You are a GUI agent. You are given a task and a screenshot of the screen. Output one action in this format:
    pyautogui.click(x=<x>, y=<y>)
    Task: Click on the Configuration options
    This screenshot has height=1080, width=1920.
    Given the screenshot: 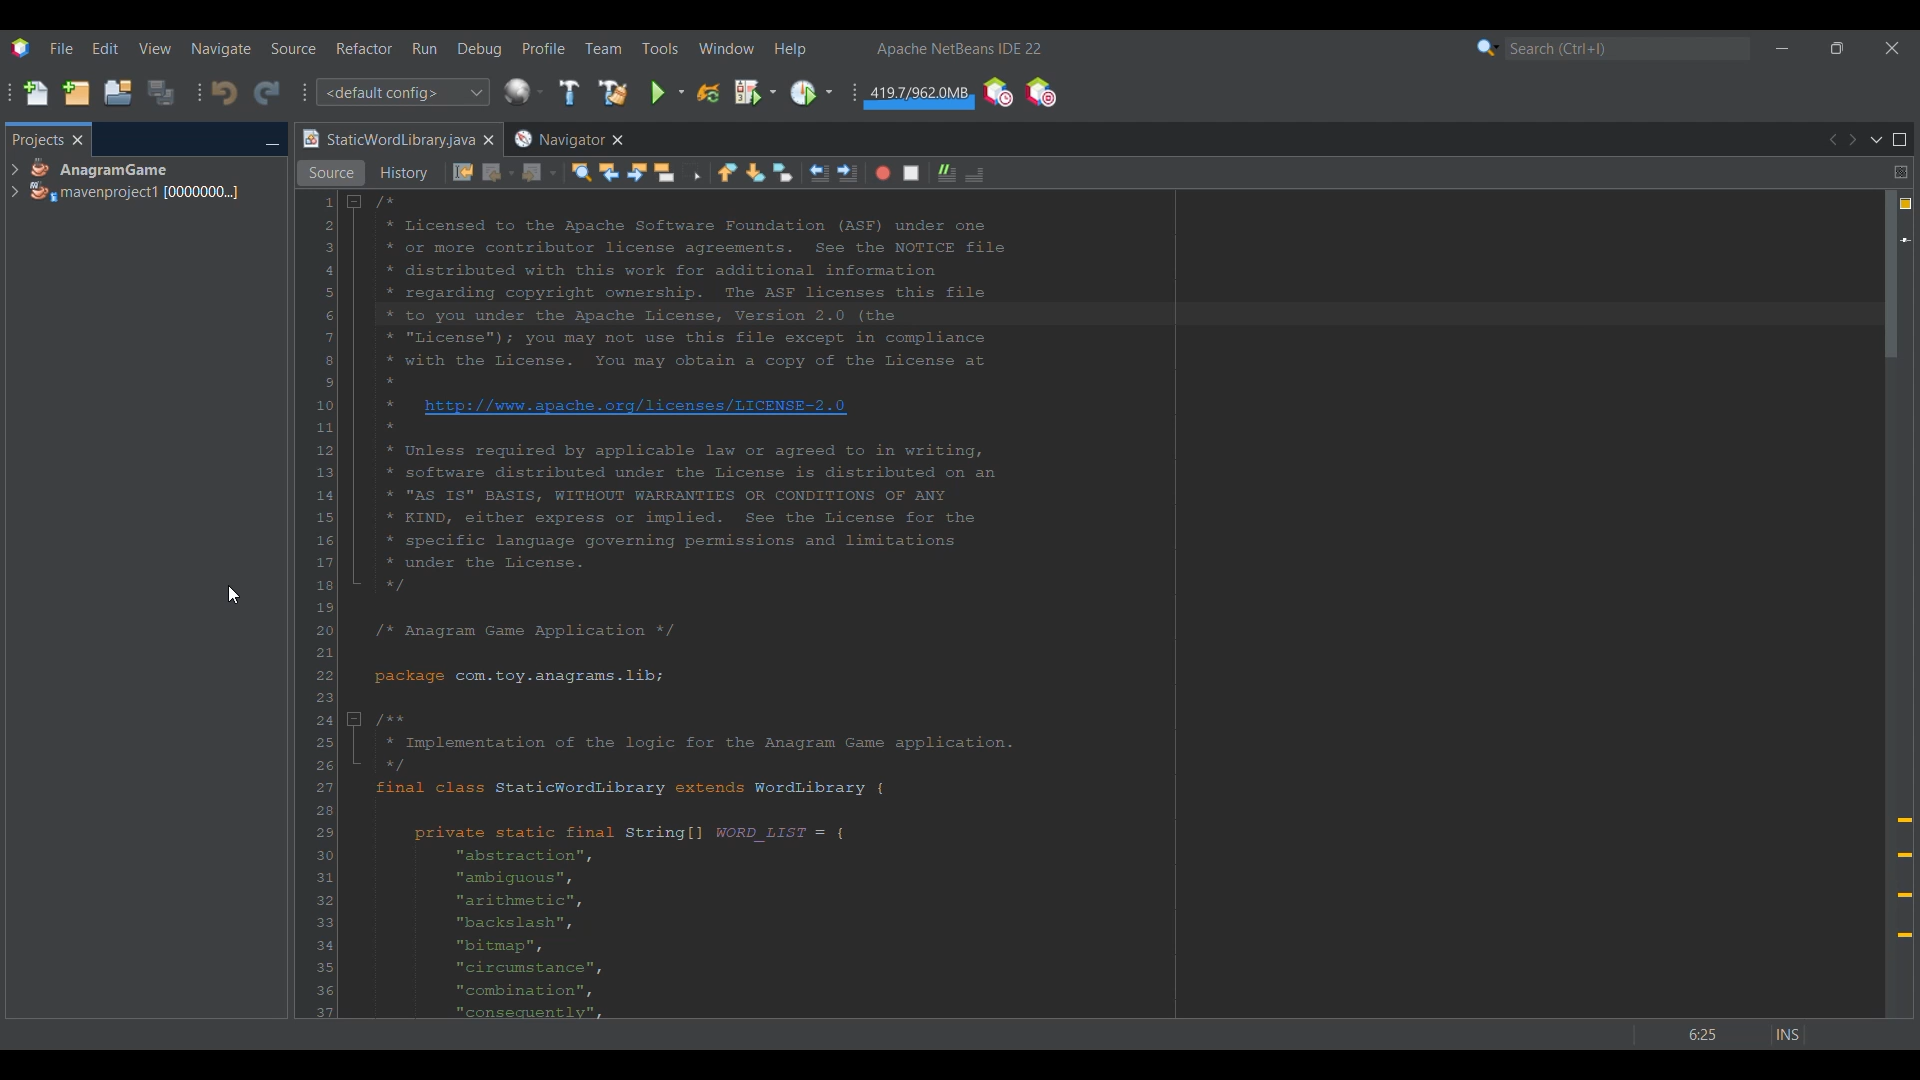 What is the action you would take?
    pyautogui.click(x=402, y=92)
    